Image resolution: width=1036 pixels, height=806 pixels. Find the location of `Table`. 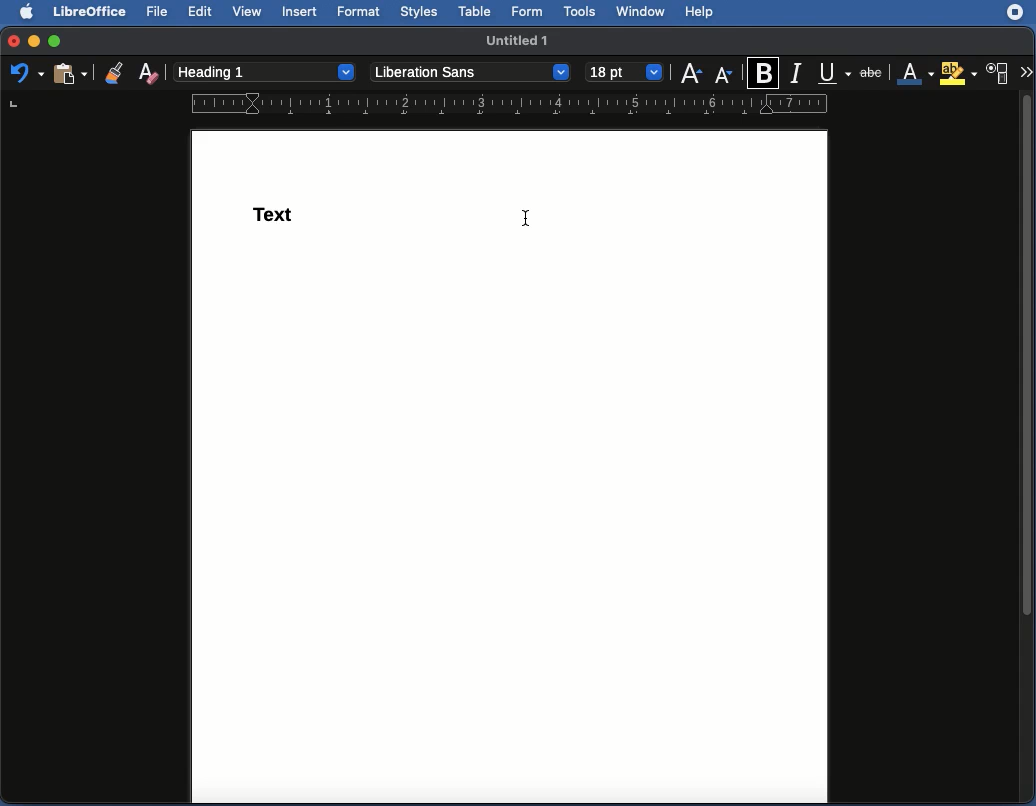

Table is located at coordinates (476, 12).